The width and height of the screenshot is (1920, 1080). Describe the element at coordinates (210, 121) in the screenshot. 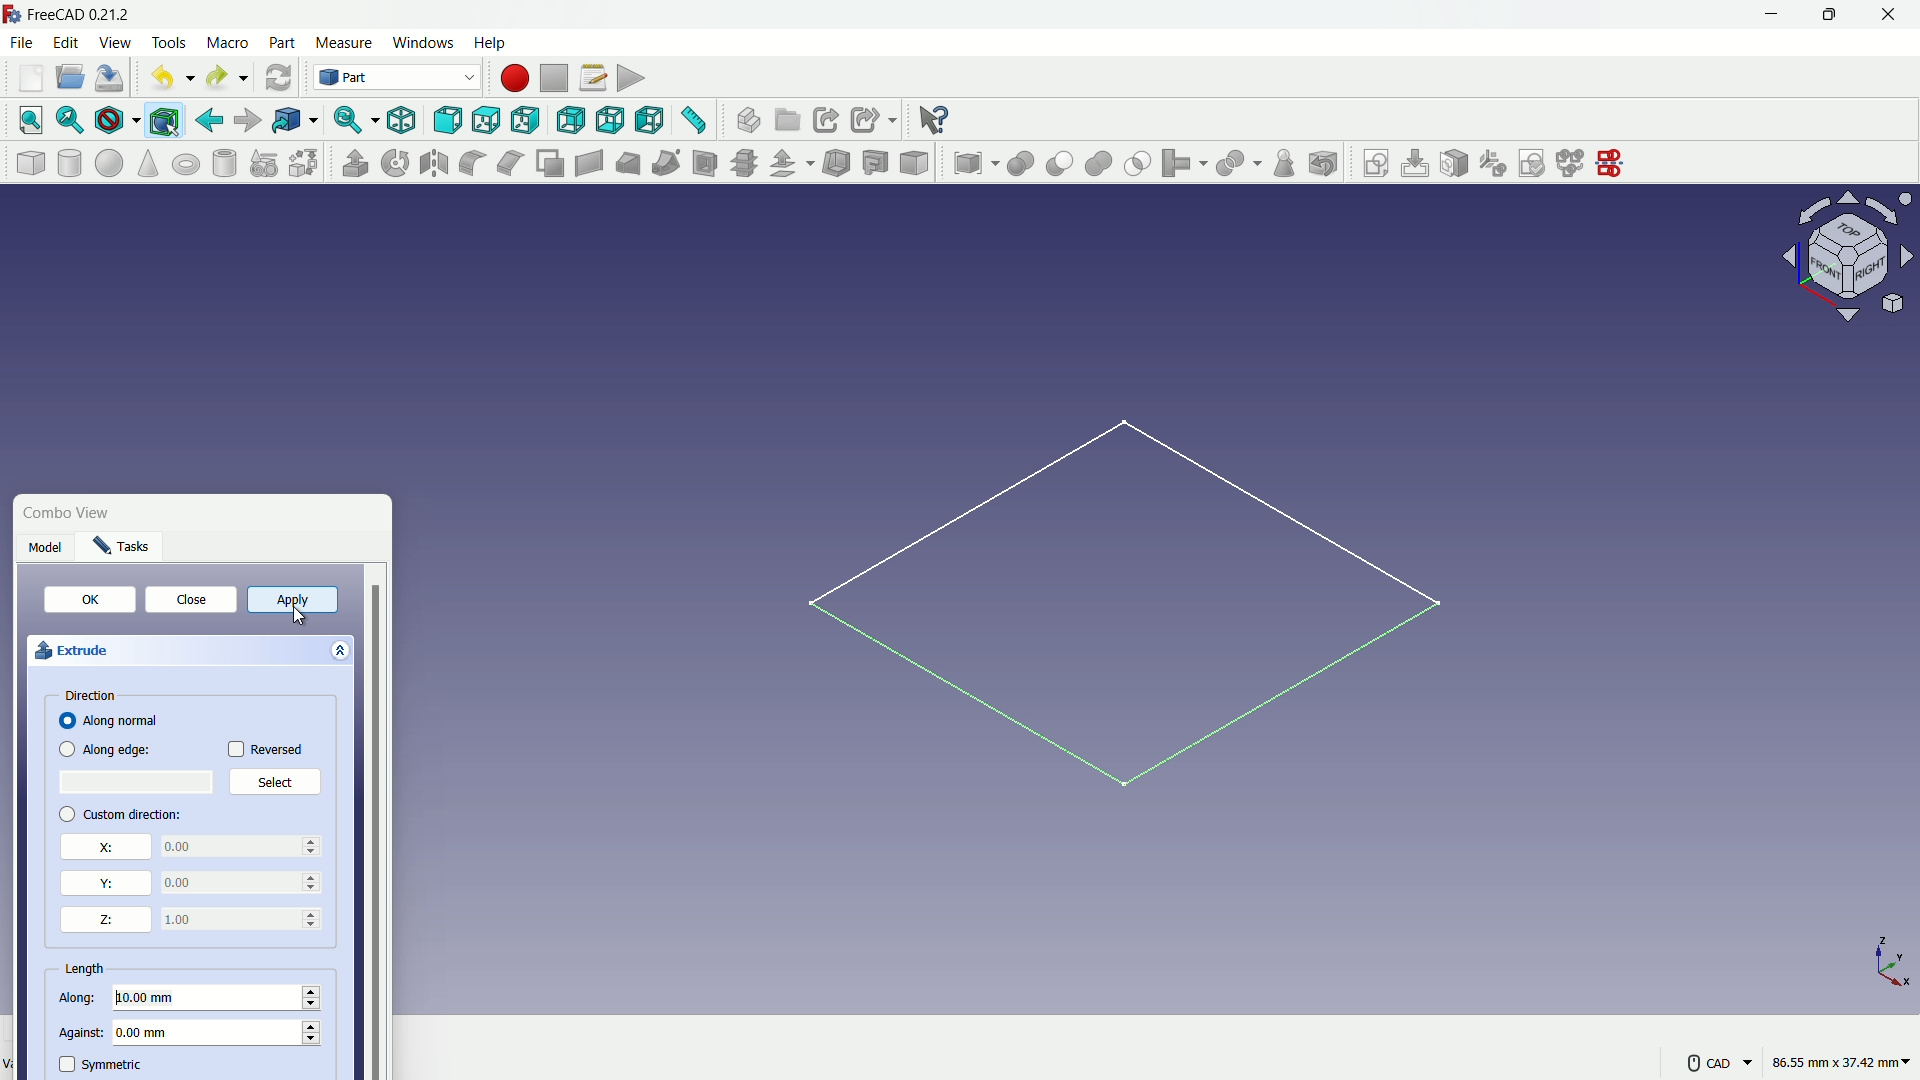

I see `go back` at that location.